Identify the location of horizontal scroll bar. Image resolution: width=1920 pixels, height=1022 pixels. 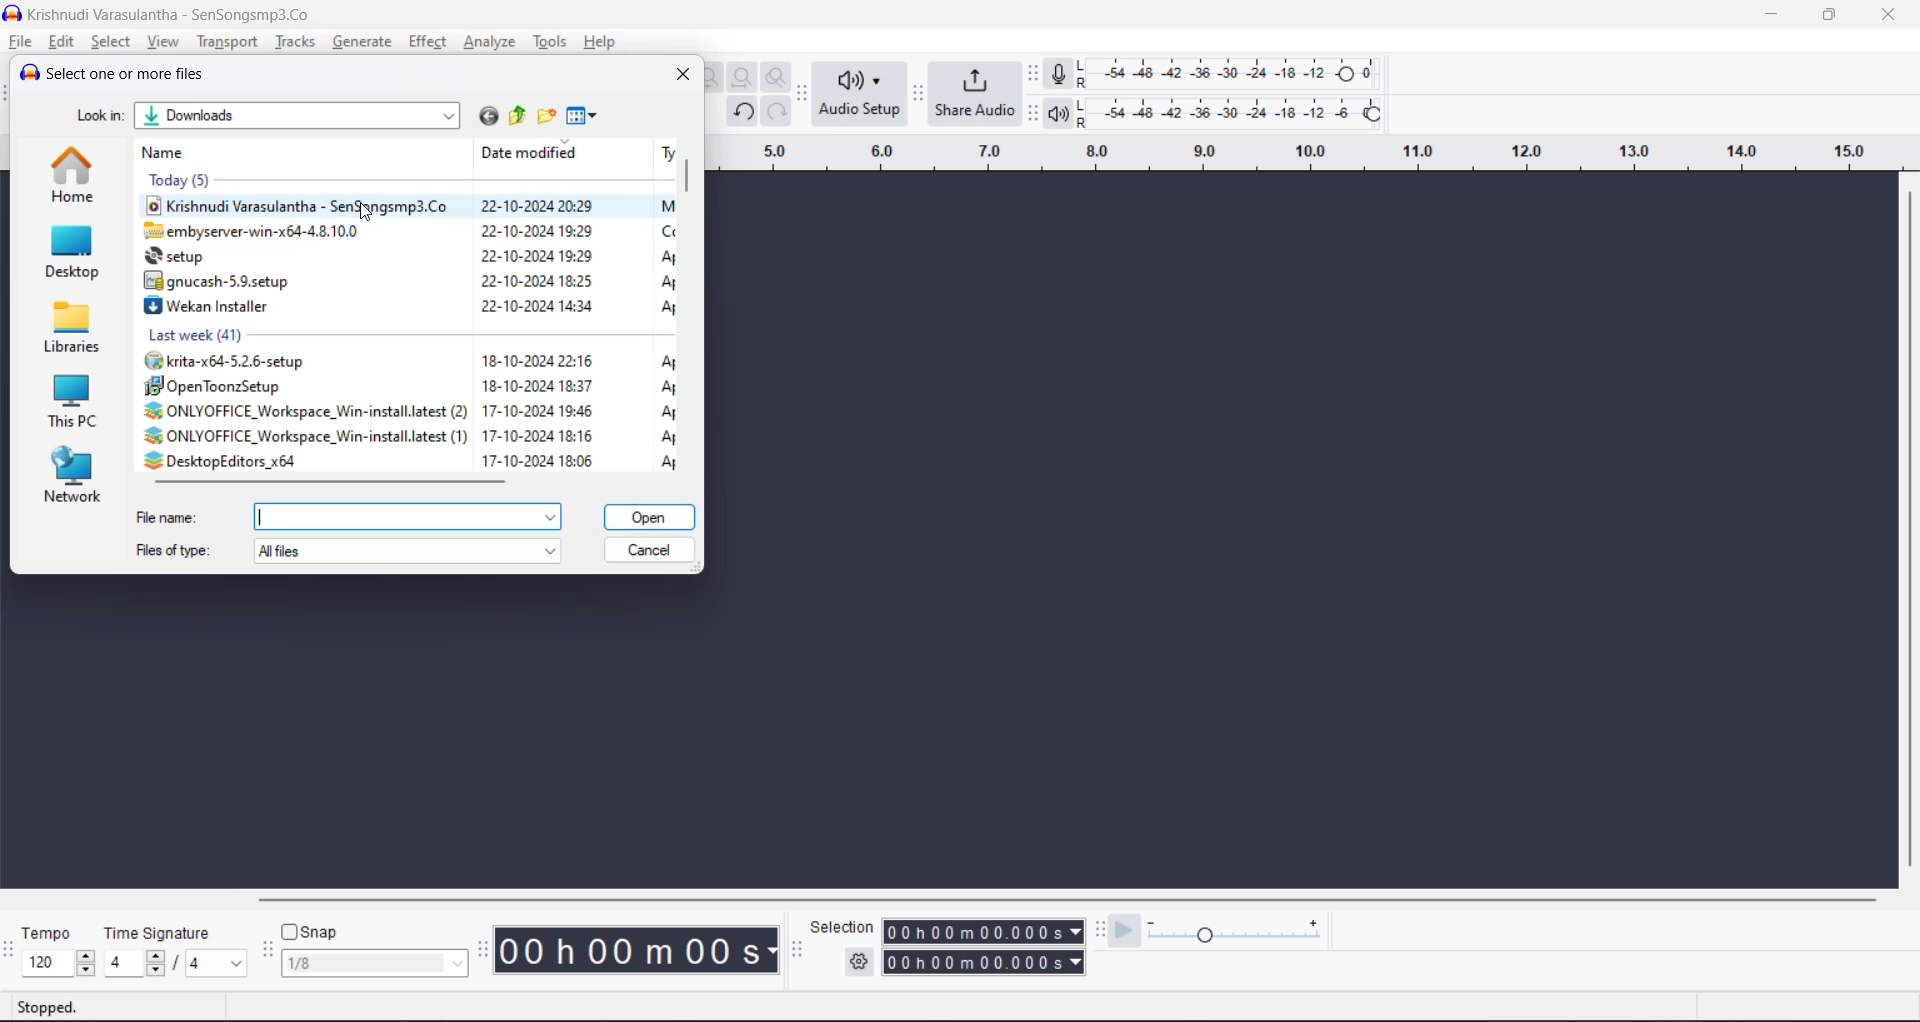
(339, 482).